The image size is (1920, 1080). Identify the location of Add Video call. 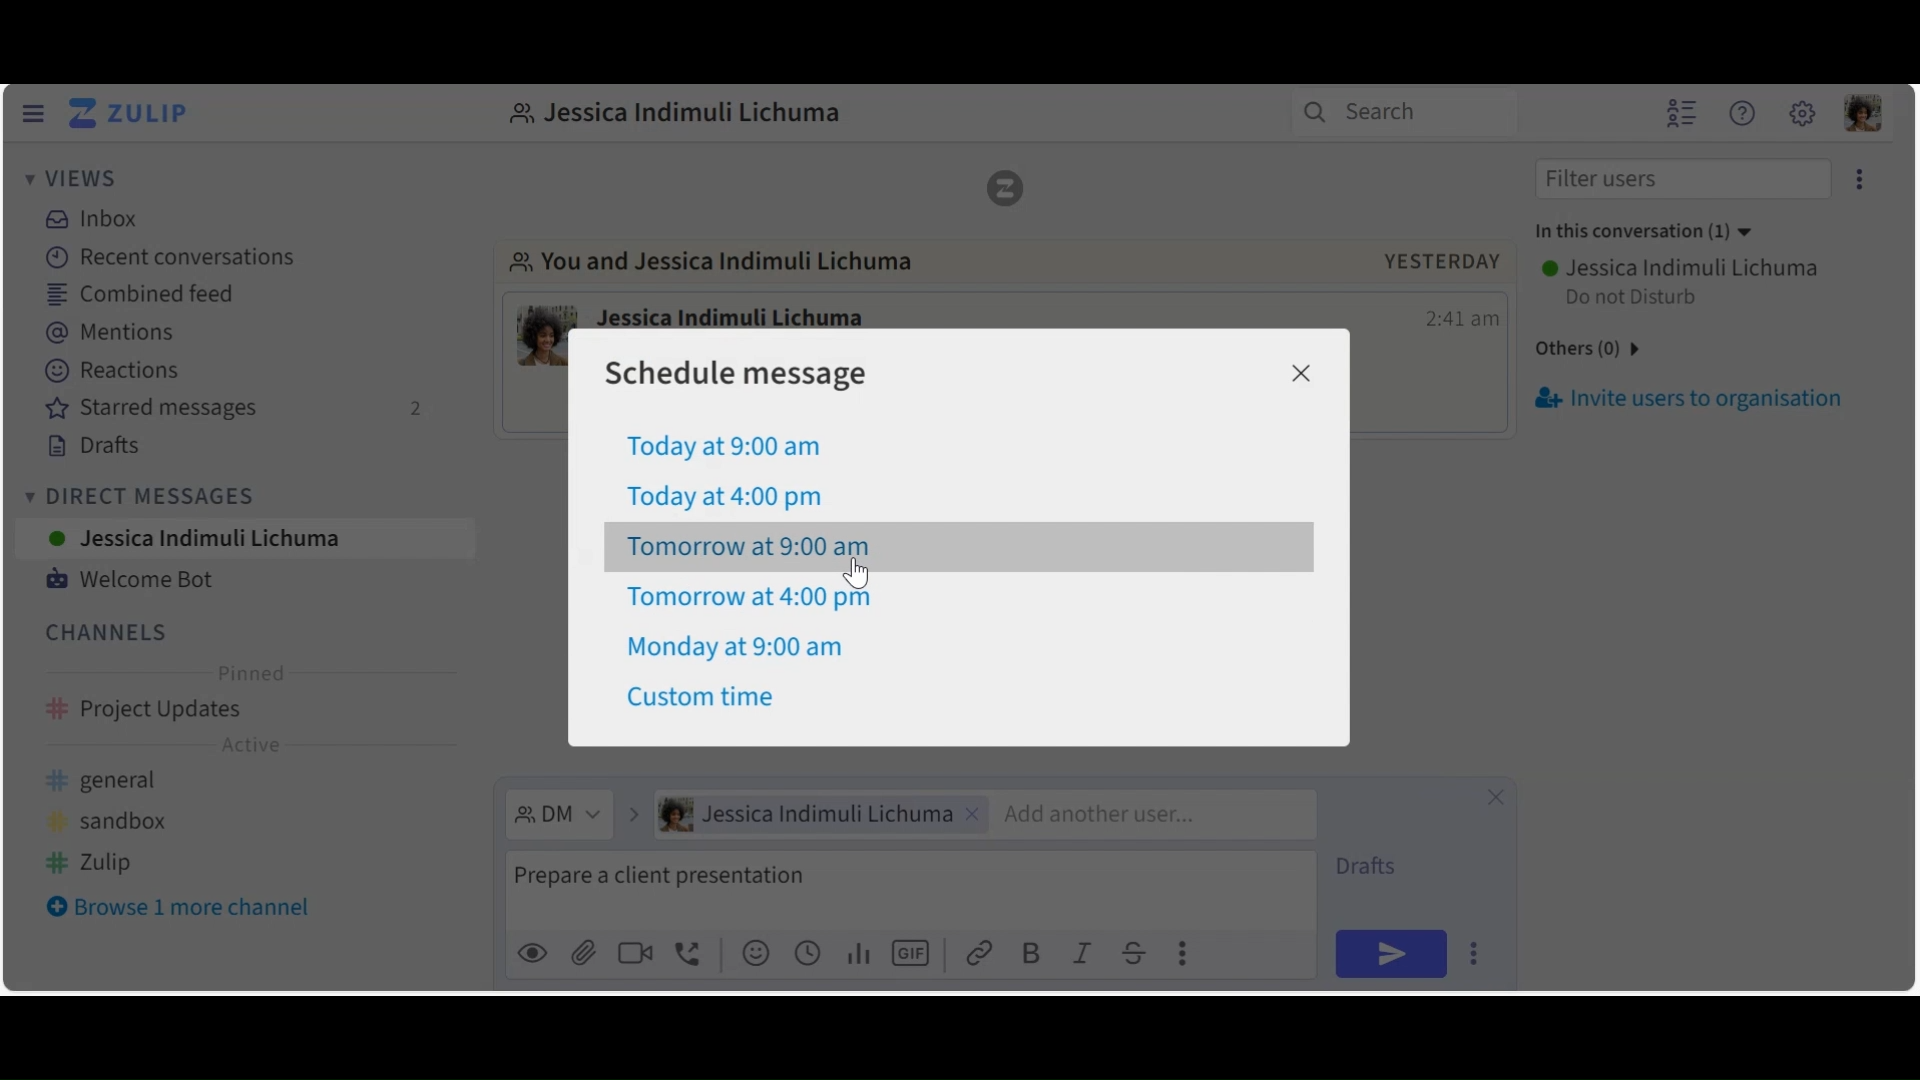
(639, 953).